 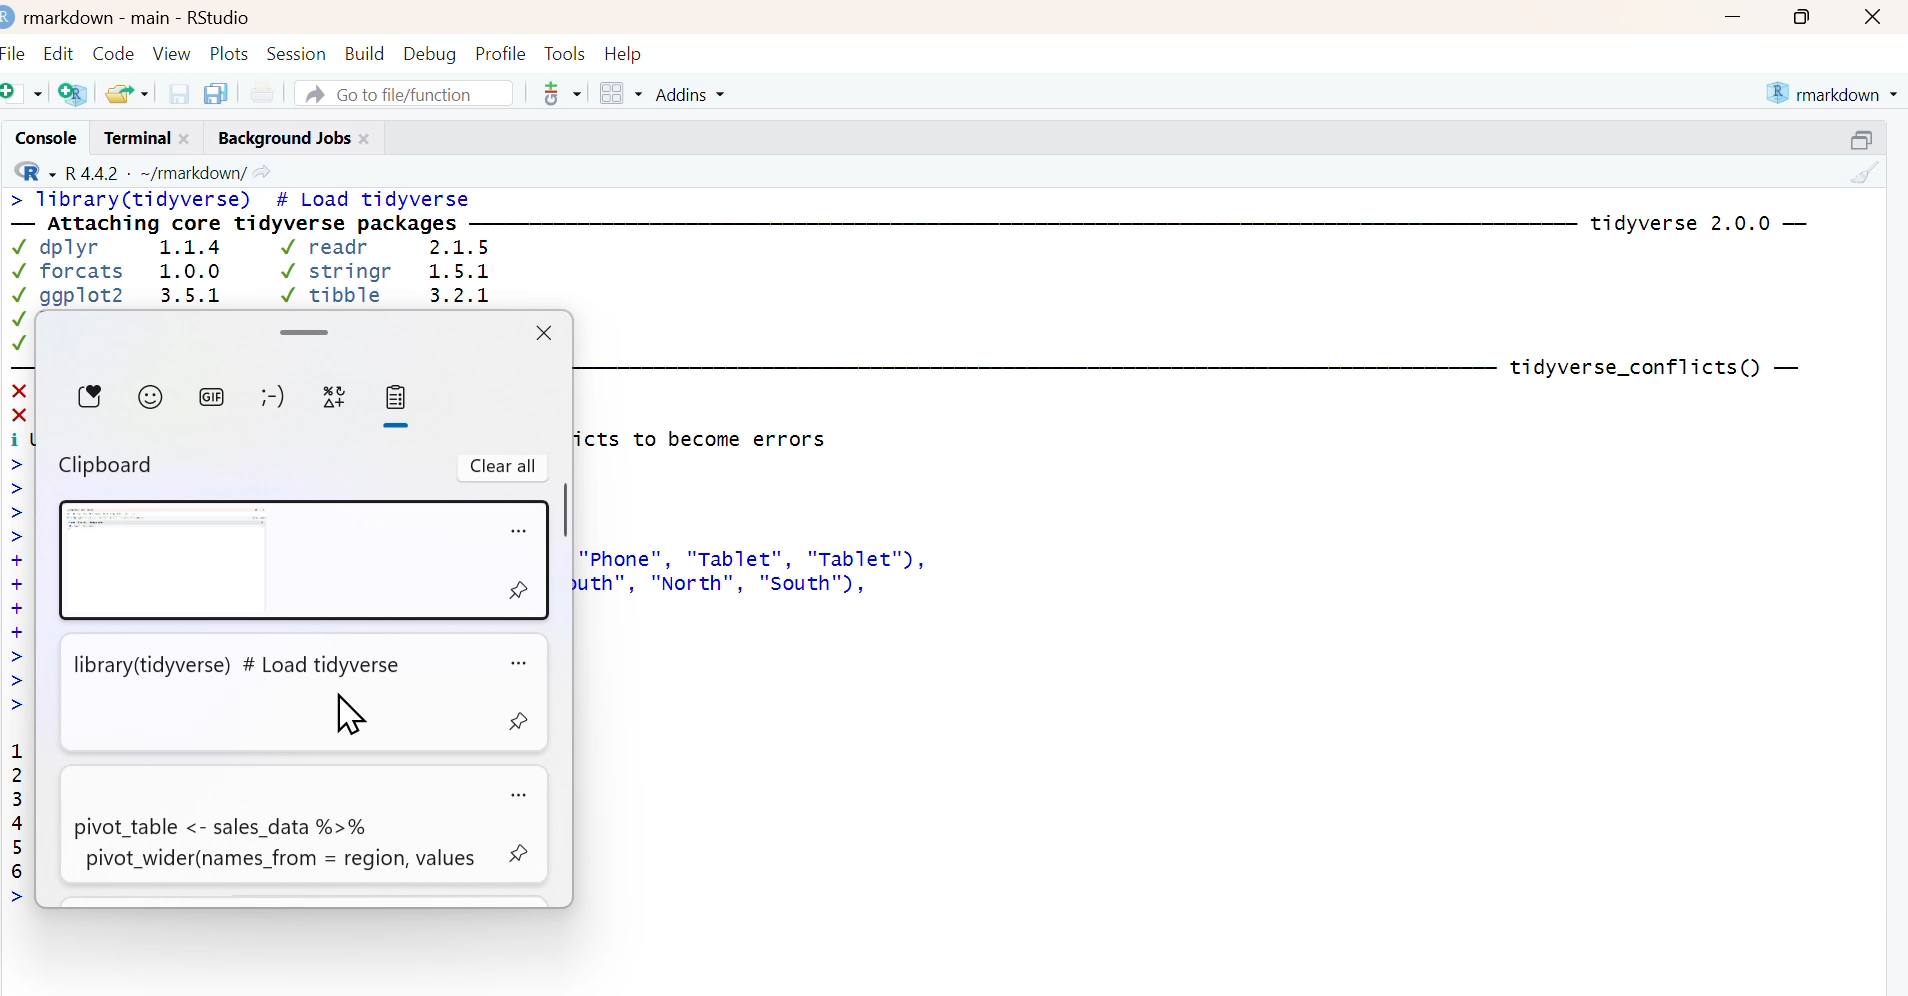 What do you see at coordinates (190, 137) in the screenshot?
I see `close` at bounding box center [190, 137].